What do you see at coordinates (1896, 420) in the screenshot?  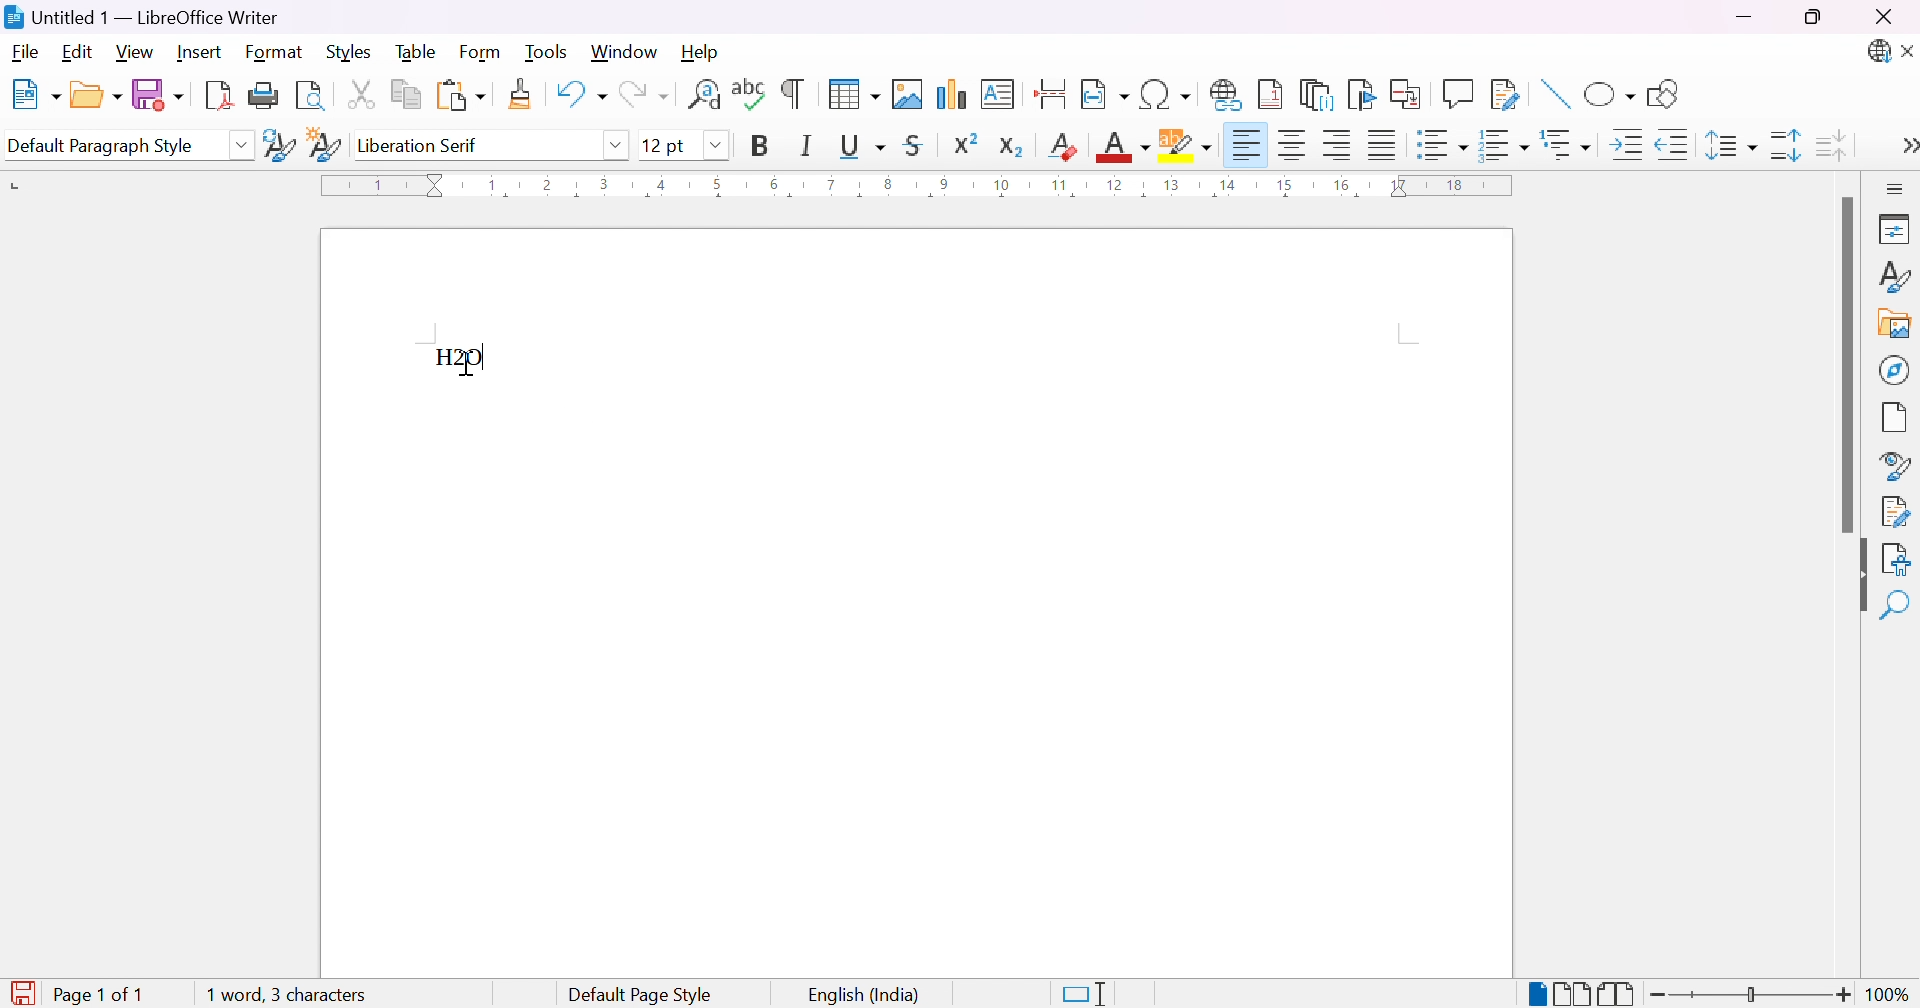 I see `Page` at bounding box center [1896, 420].